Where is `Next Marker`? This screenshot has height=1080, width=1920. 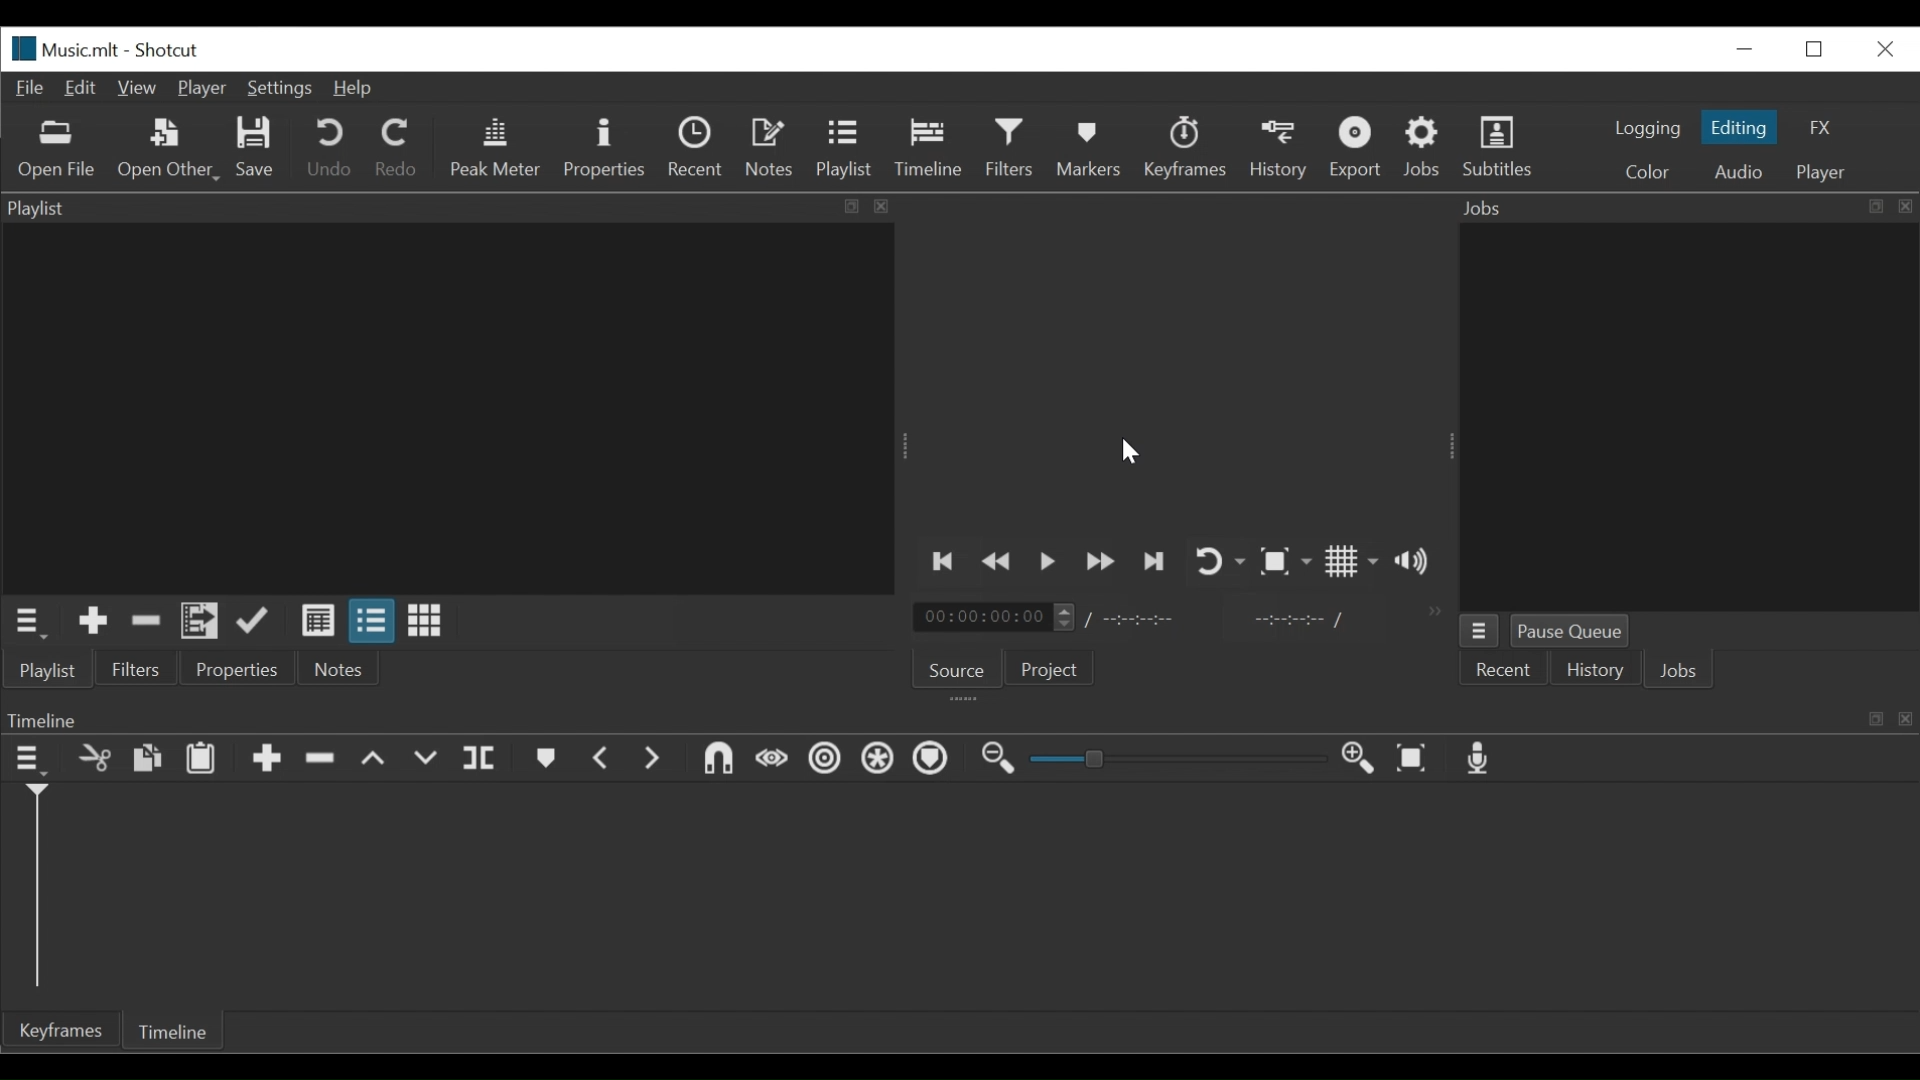 Next Marker is located at coordinates (655, 757).